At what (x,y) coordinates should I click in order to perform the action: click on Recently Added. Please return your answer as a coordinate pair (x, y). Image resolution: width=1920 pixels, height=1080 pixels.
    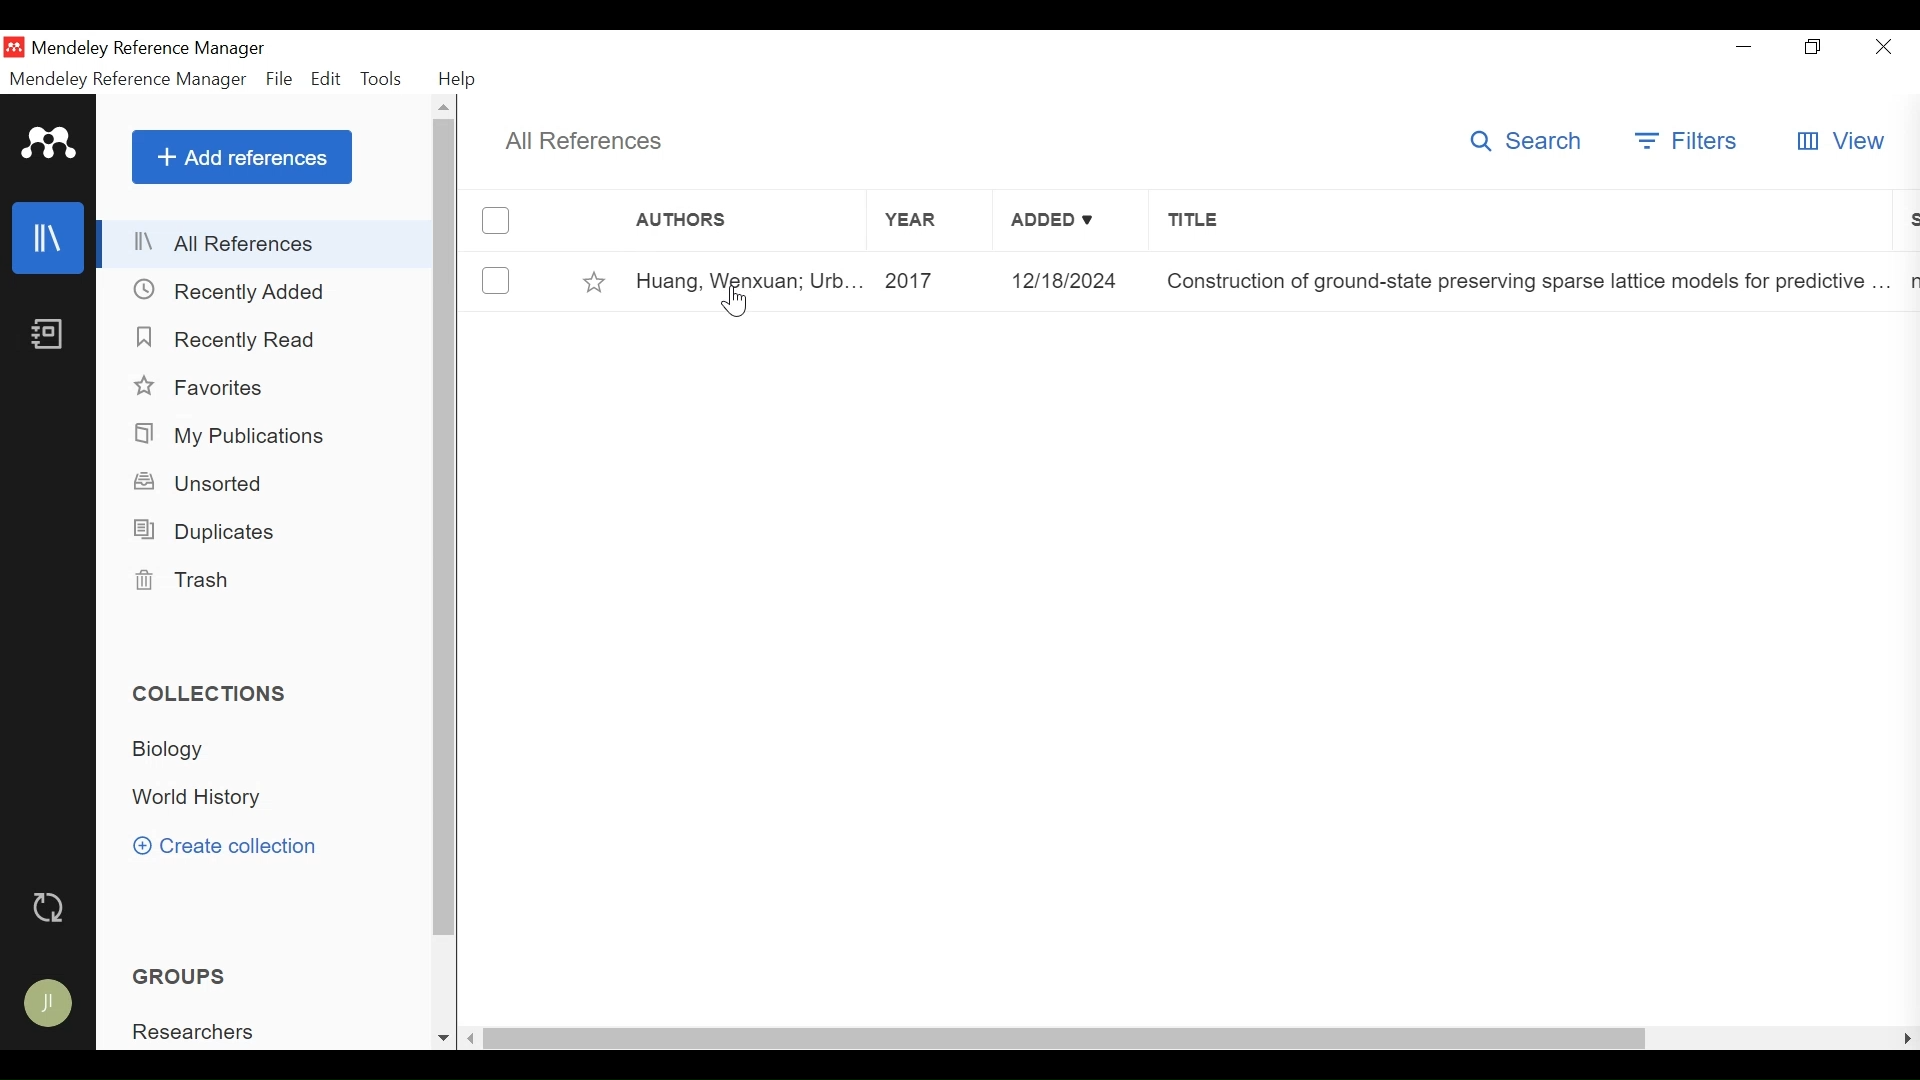
    Looking at the image, I should click on (229, 292).